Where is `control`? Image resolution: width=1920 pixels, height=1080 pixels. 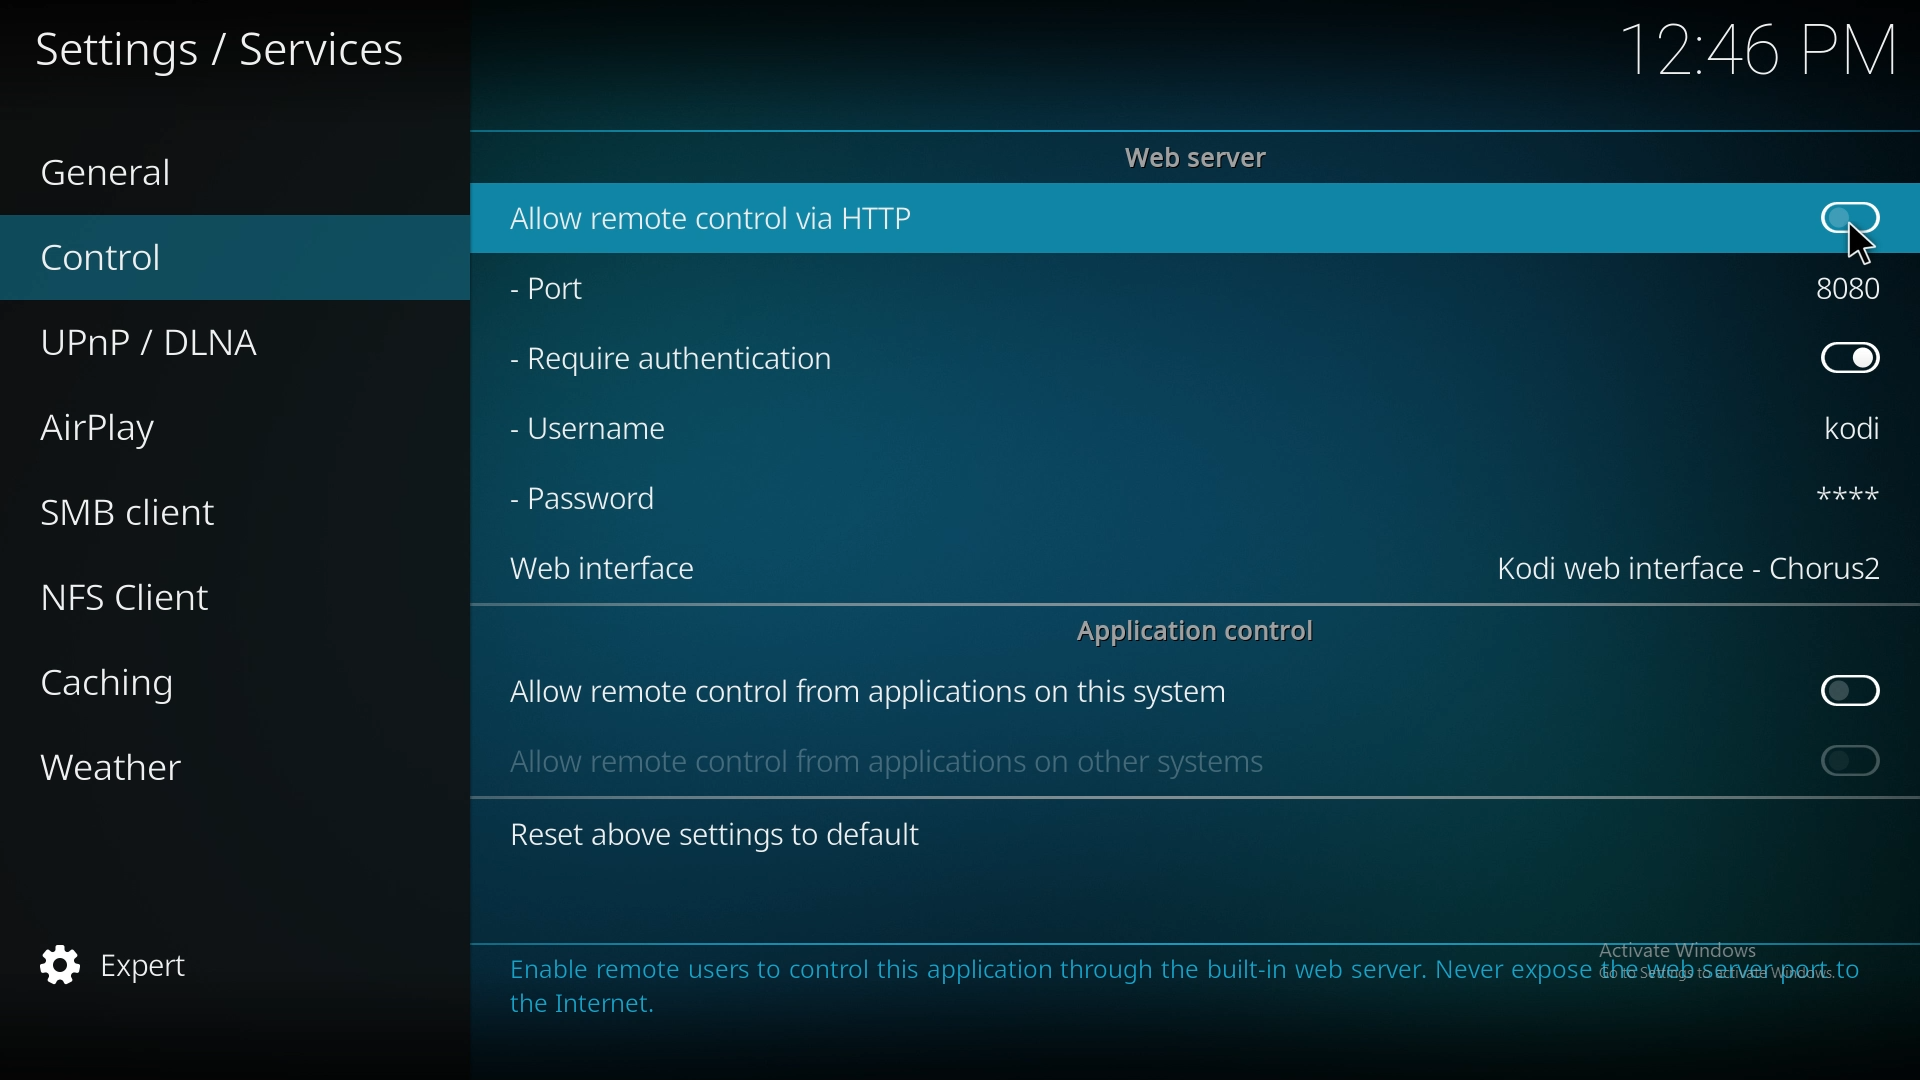 control is located at coordinates (192, 255).